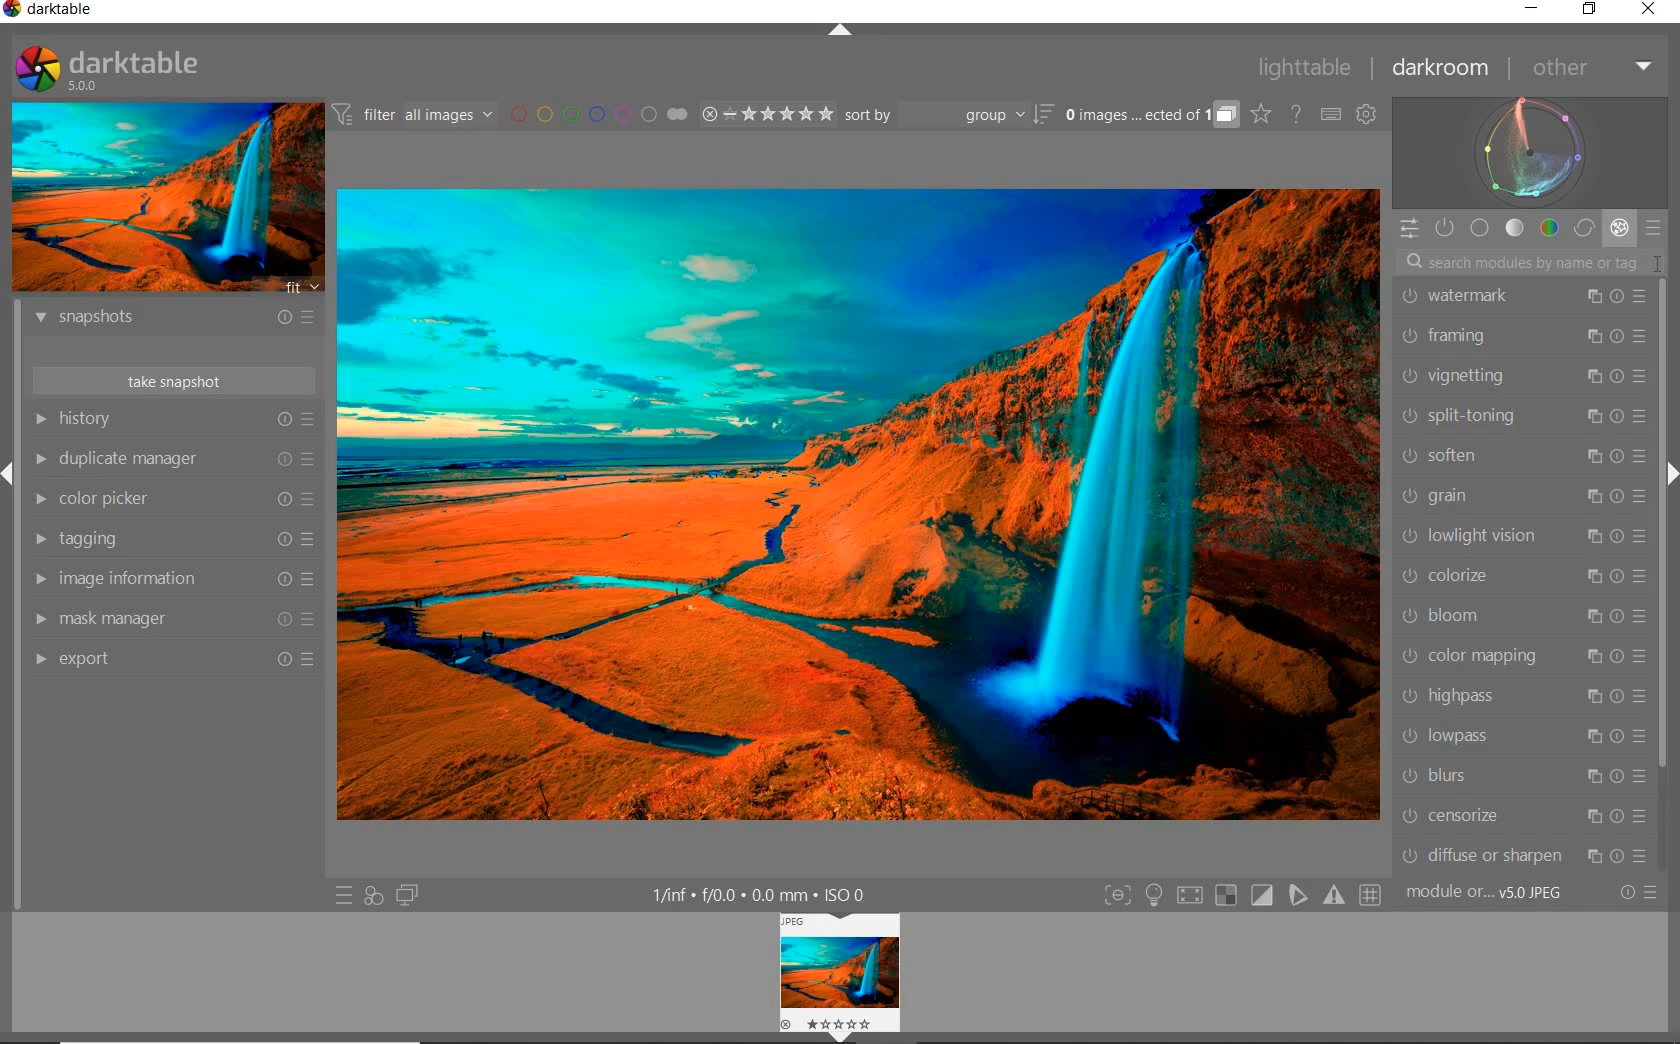 This screenshot has height=1044, width=1680. I want to click on colorize, so click(1520, 576).